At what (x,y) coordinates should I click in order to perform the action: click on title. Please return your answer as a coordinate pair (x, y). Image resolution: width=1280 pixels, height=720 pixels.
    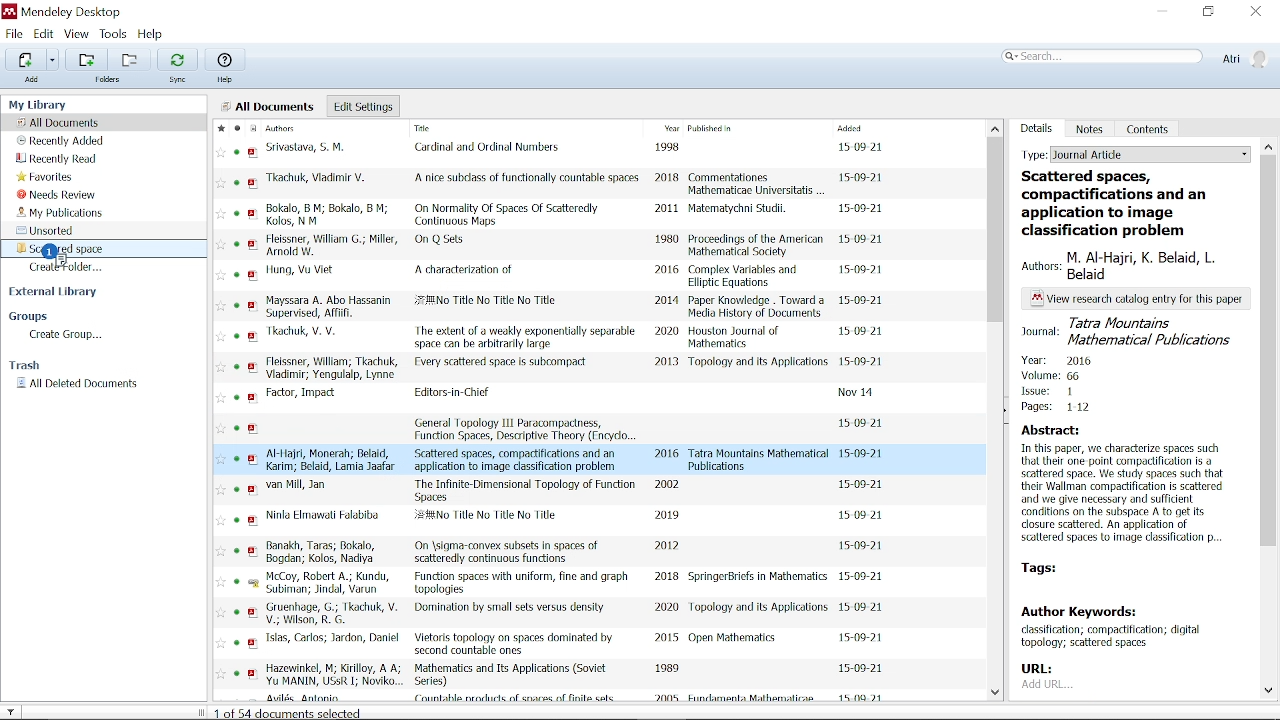
    Looking at the image, I should click on (509, 213).